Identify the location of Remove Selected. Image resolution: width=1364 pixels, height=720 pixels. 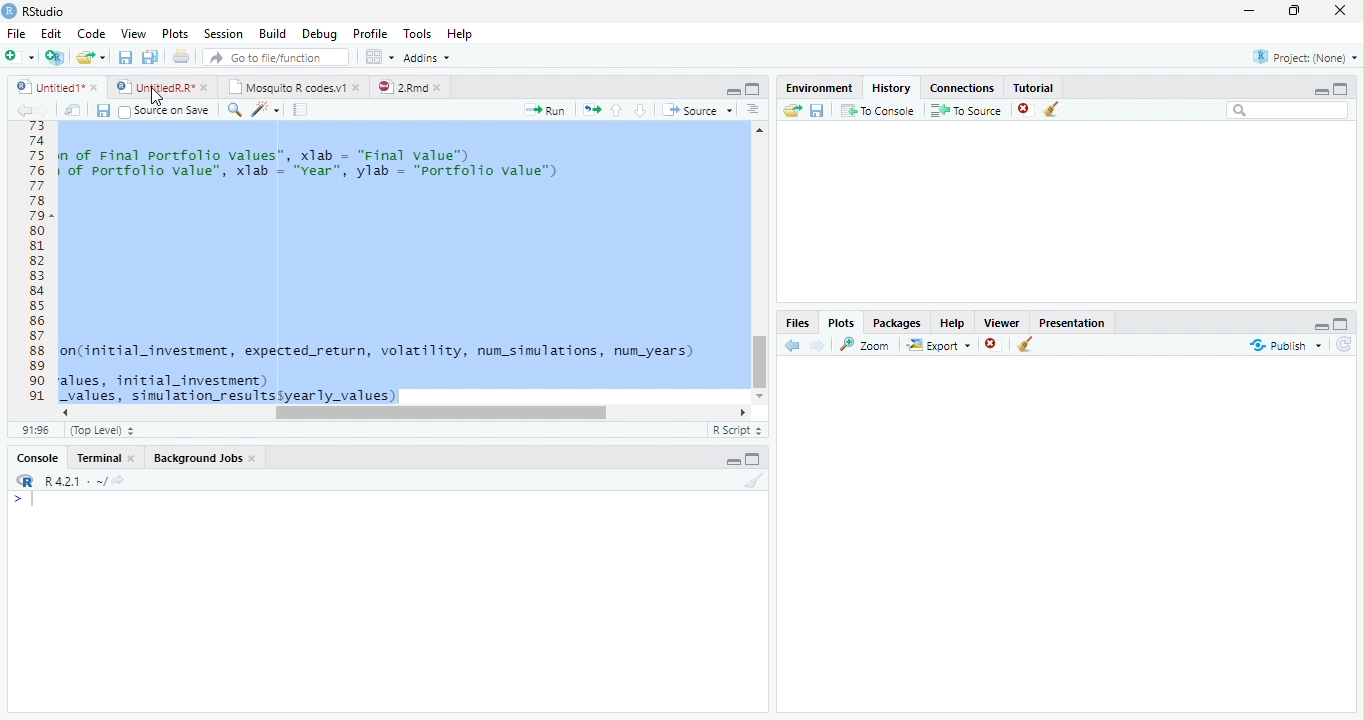
(1027, 109).